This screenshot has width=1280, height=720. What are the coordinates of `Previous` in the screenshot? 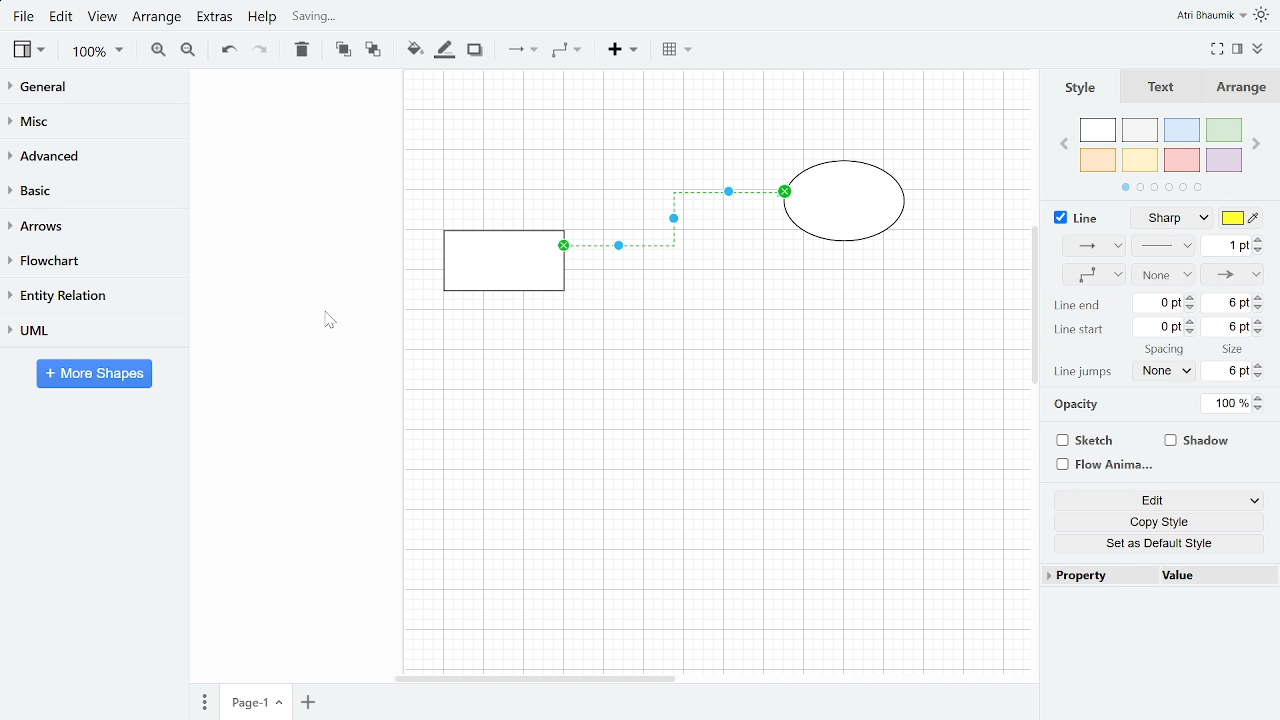 It's located at (1066, 141).